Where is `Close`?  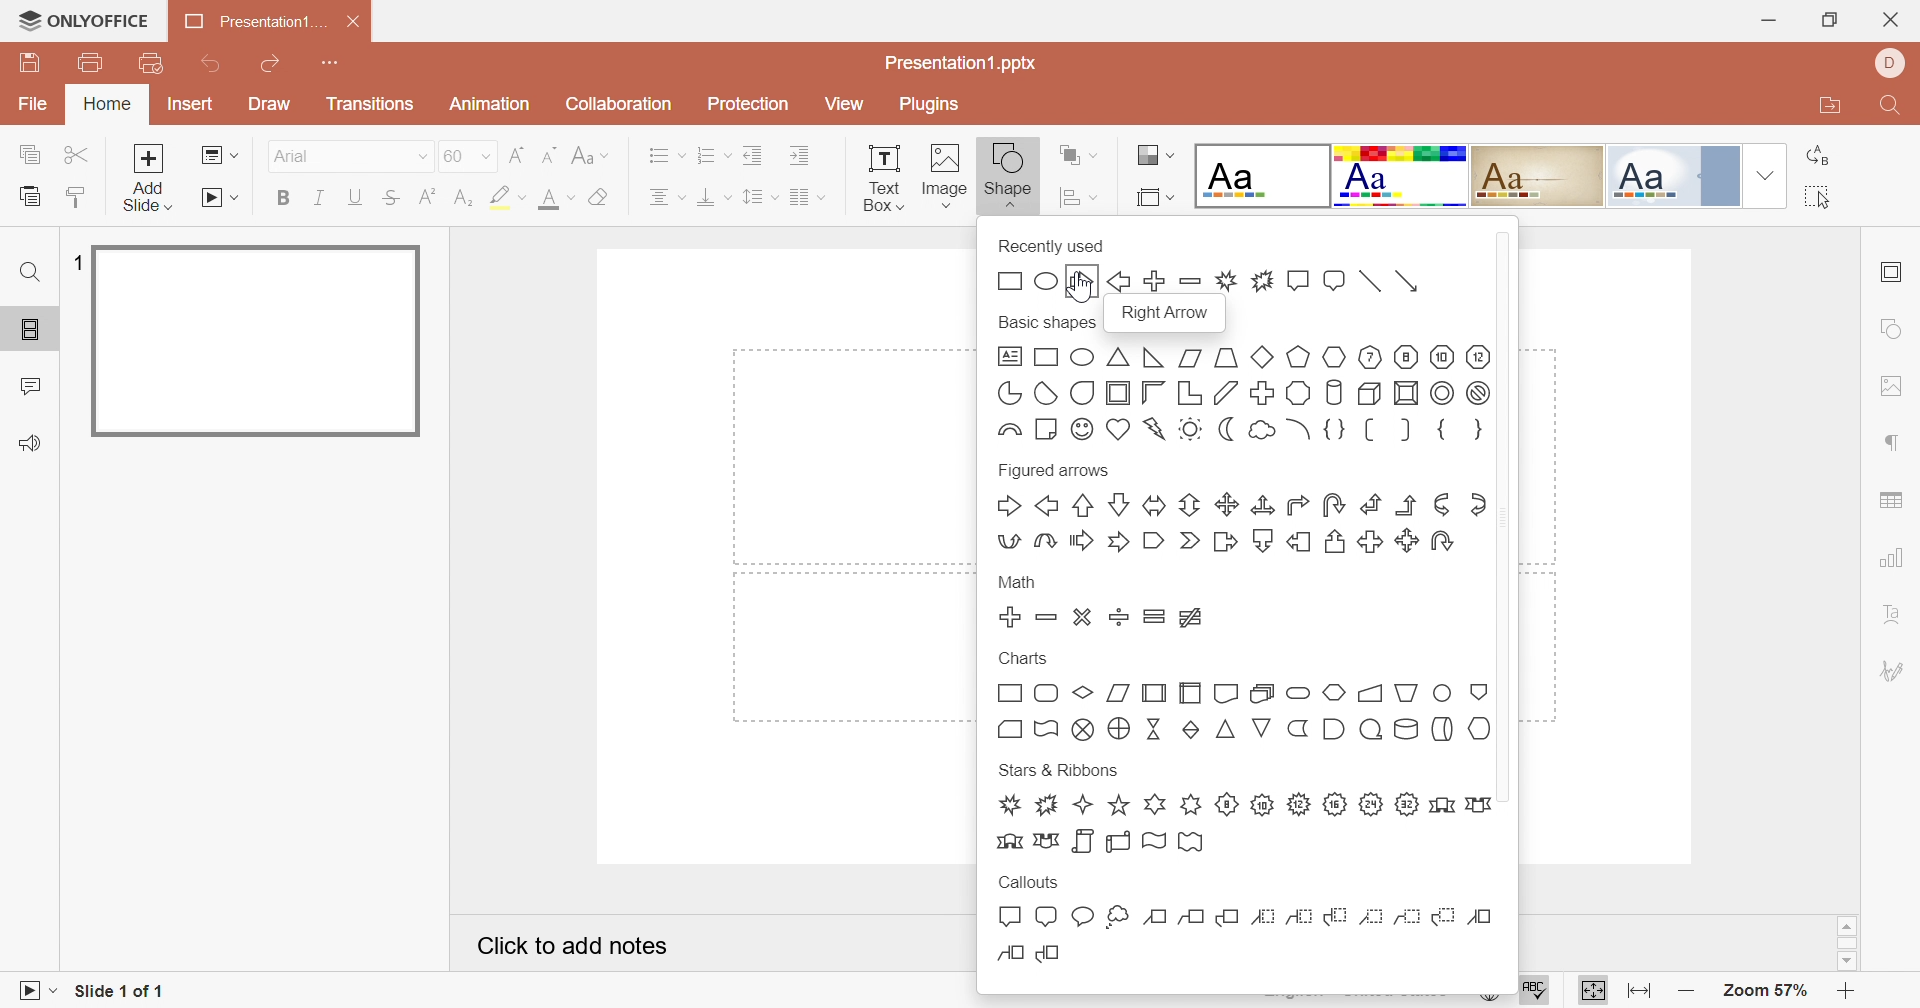 Close is located at coordinates (1890, 21).